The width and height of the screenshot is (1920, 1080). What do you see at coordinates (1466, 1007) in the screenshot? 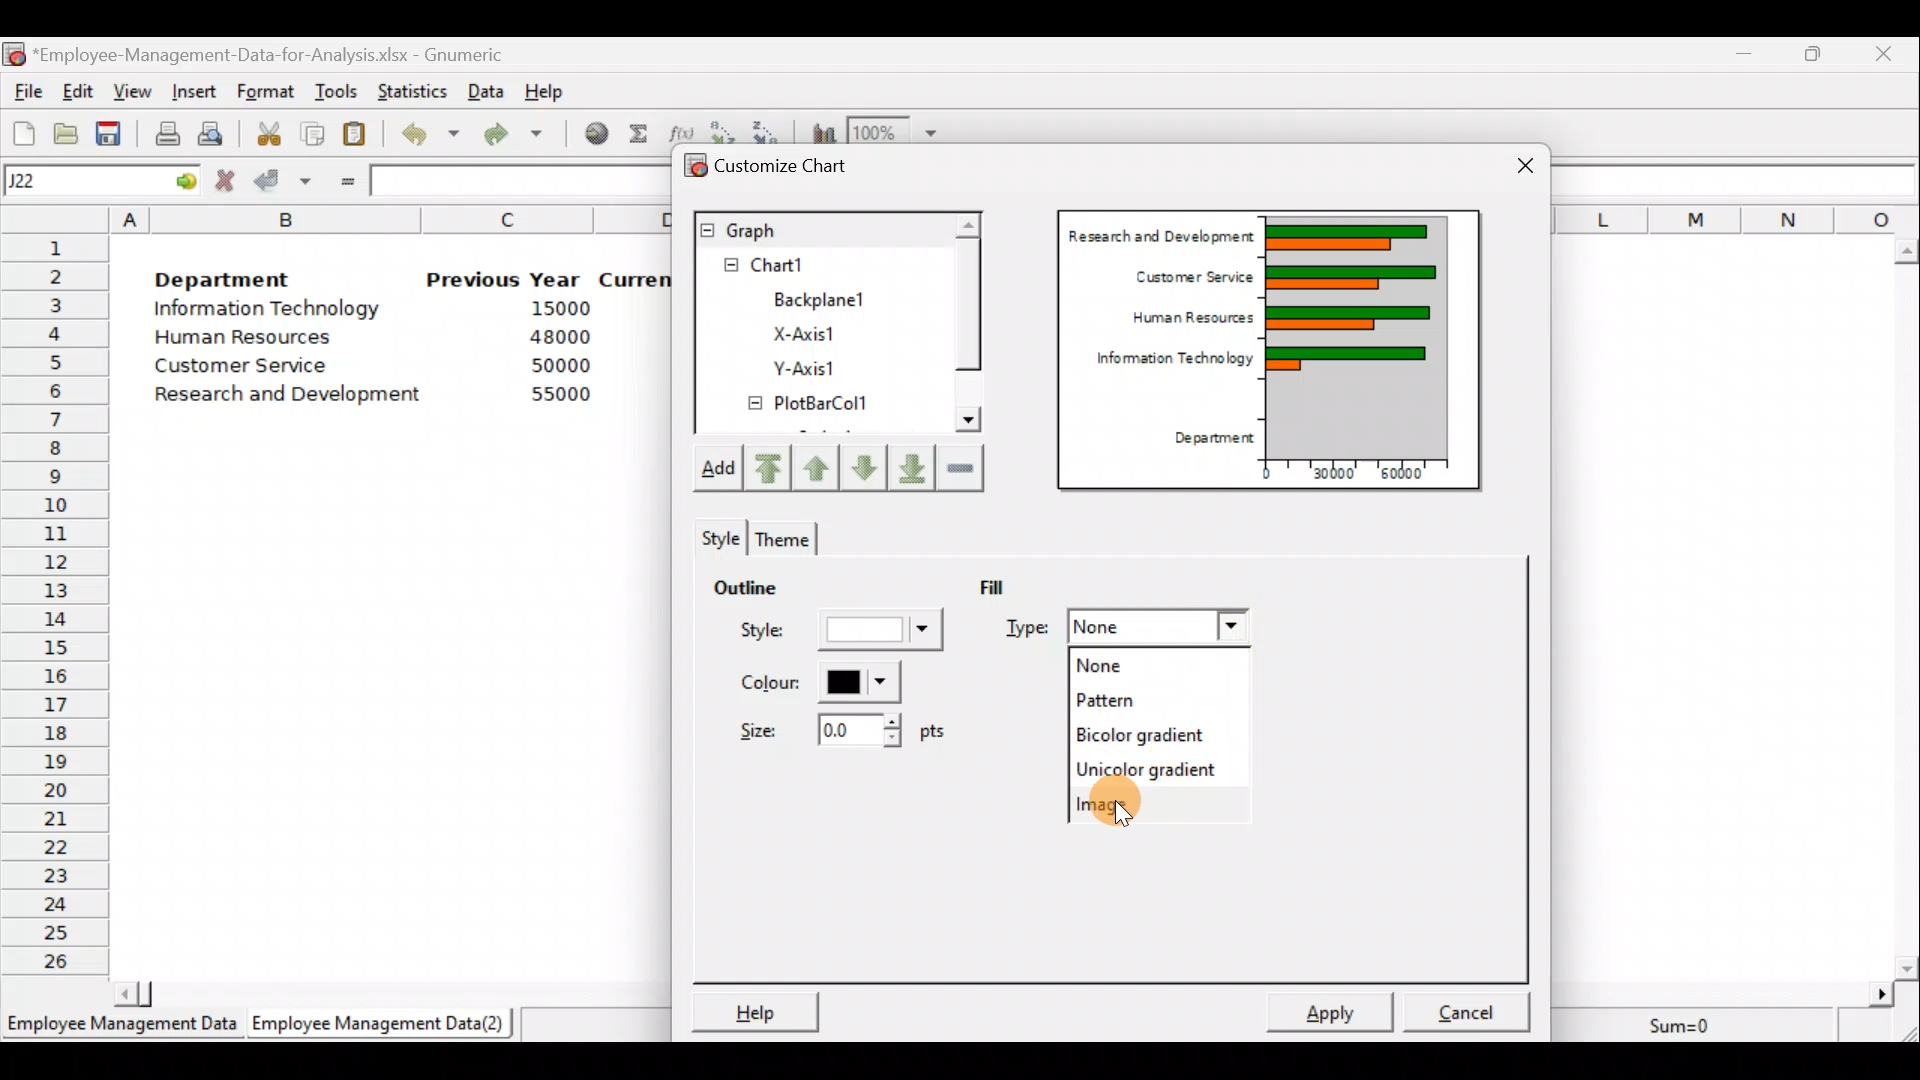
I see `Cancel` at bounding box center [1466, 1007].